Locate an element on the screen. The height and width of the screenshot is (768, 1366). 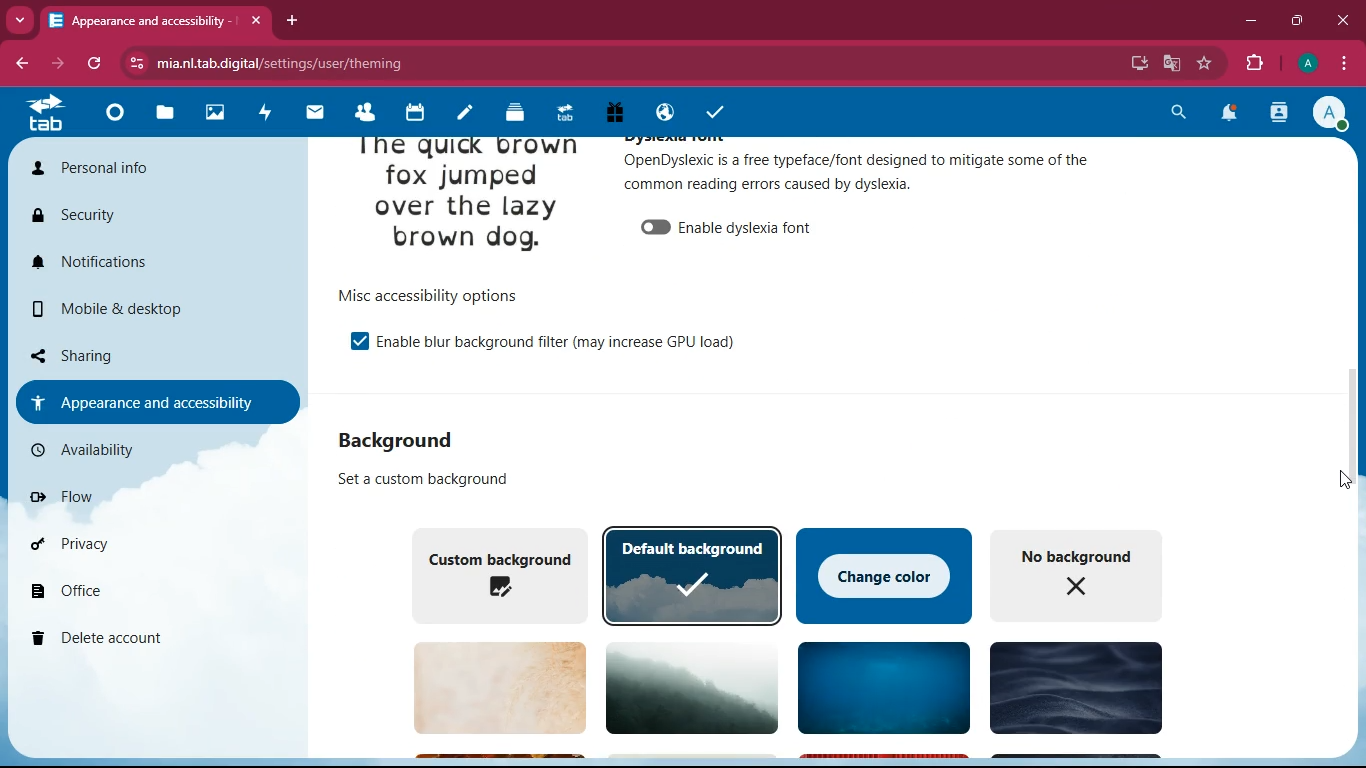
minimize is located at coordinates (1251, 21).